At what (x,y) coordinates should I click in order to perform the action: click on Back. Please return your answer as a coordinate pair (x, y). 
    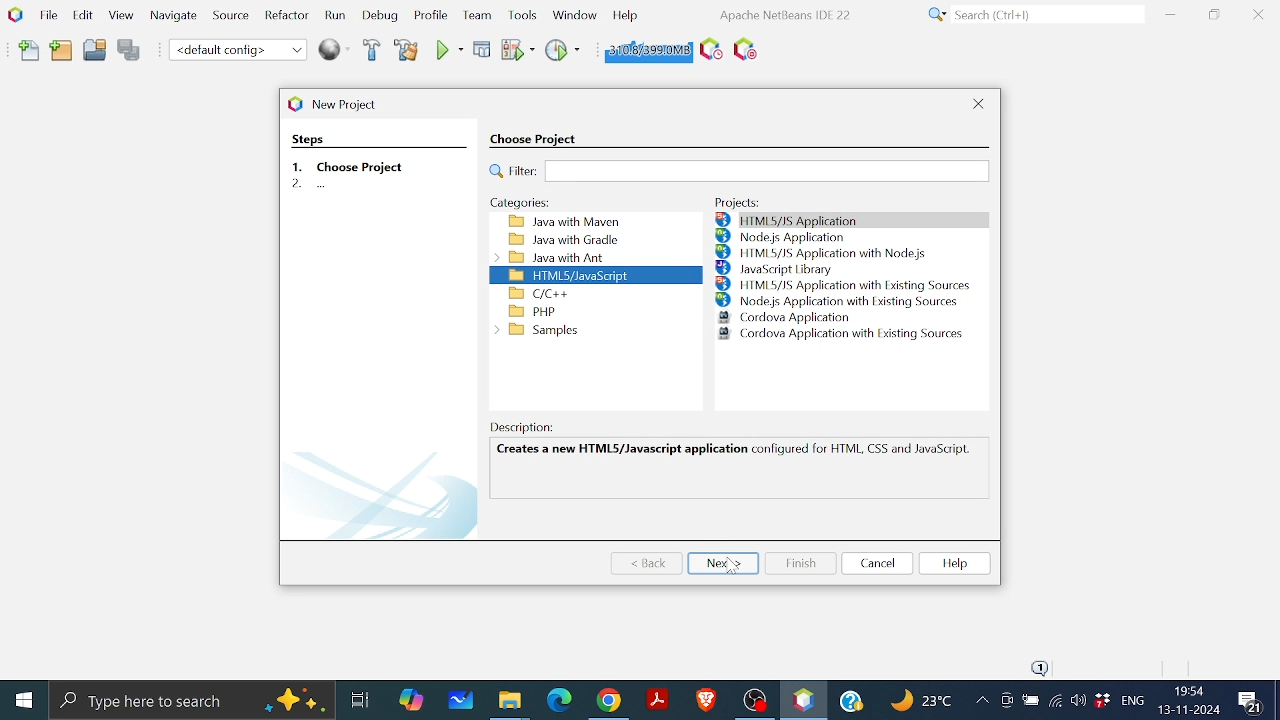
    Looking at the image, I should click on (648, 565).